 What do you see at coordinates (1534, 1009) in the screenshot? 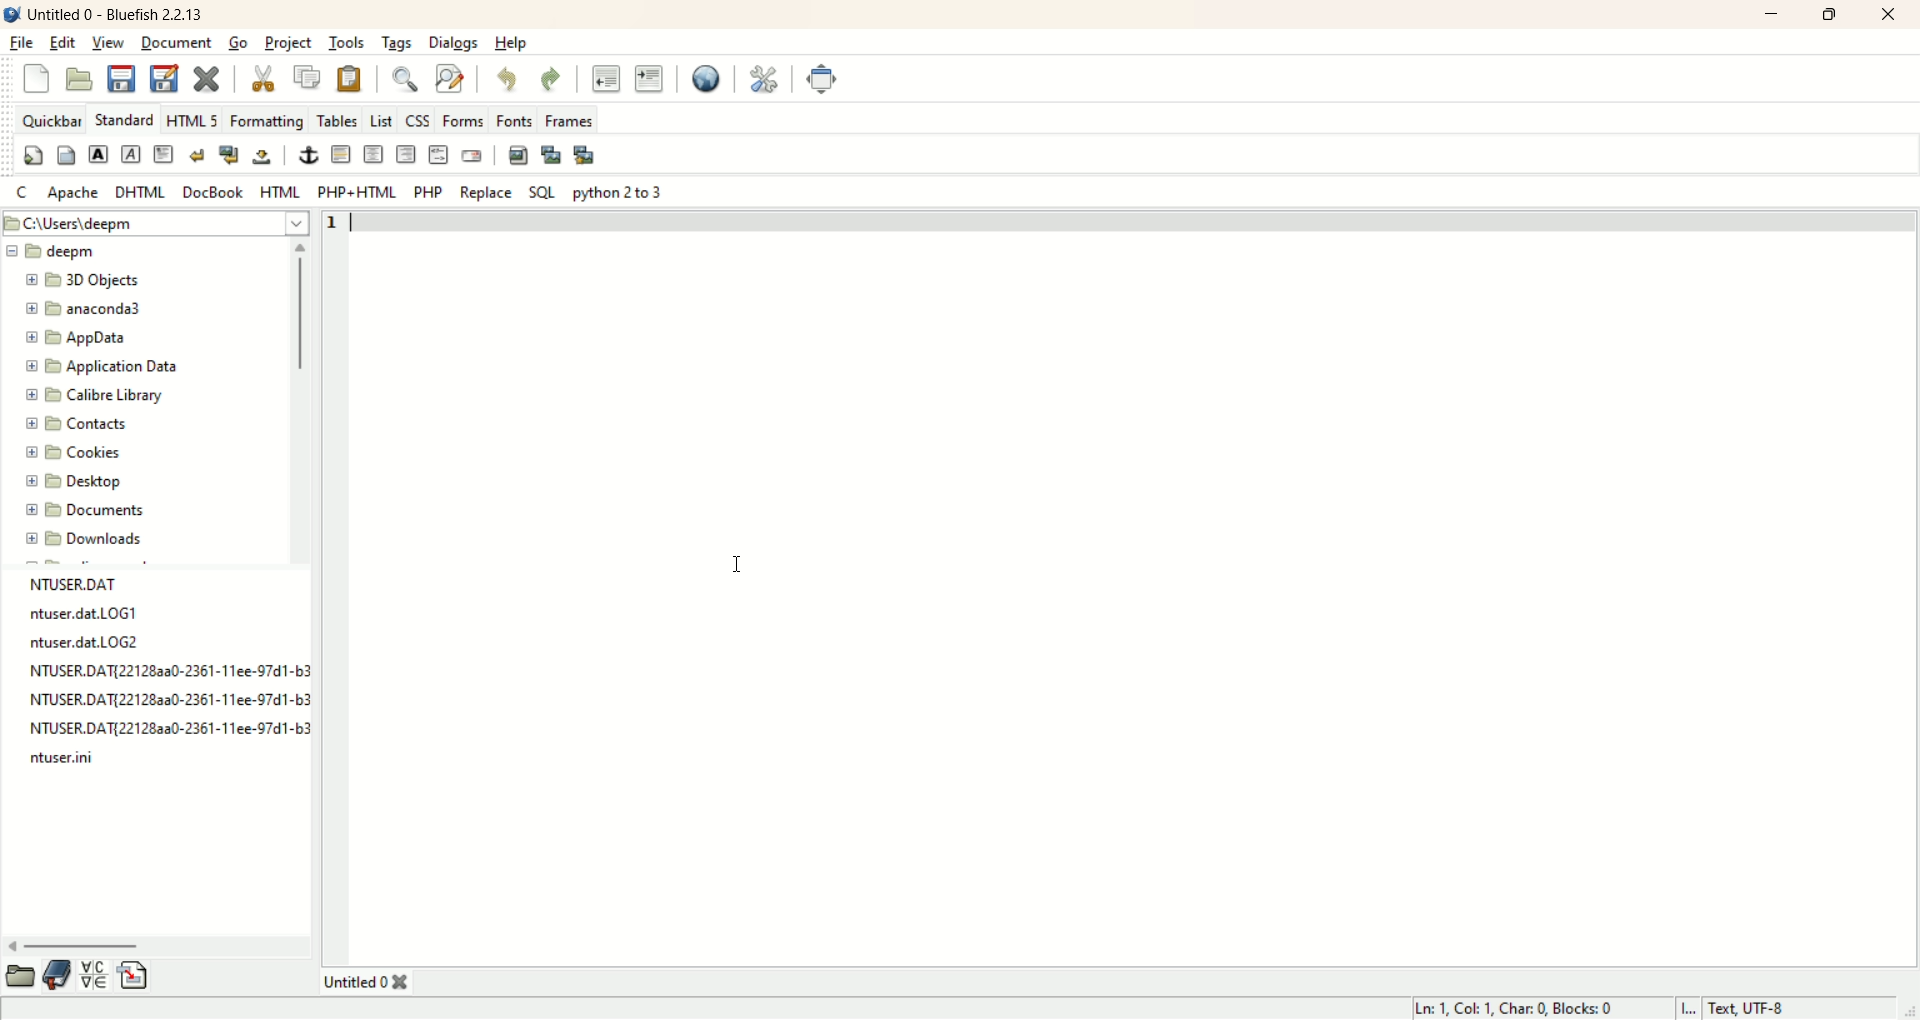
I see `ln, col, char, blocks` at bounding box center [1534, 1009].